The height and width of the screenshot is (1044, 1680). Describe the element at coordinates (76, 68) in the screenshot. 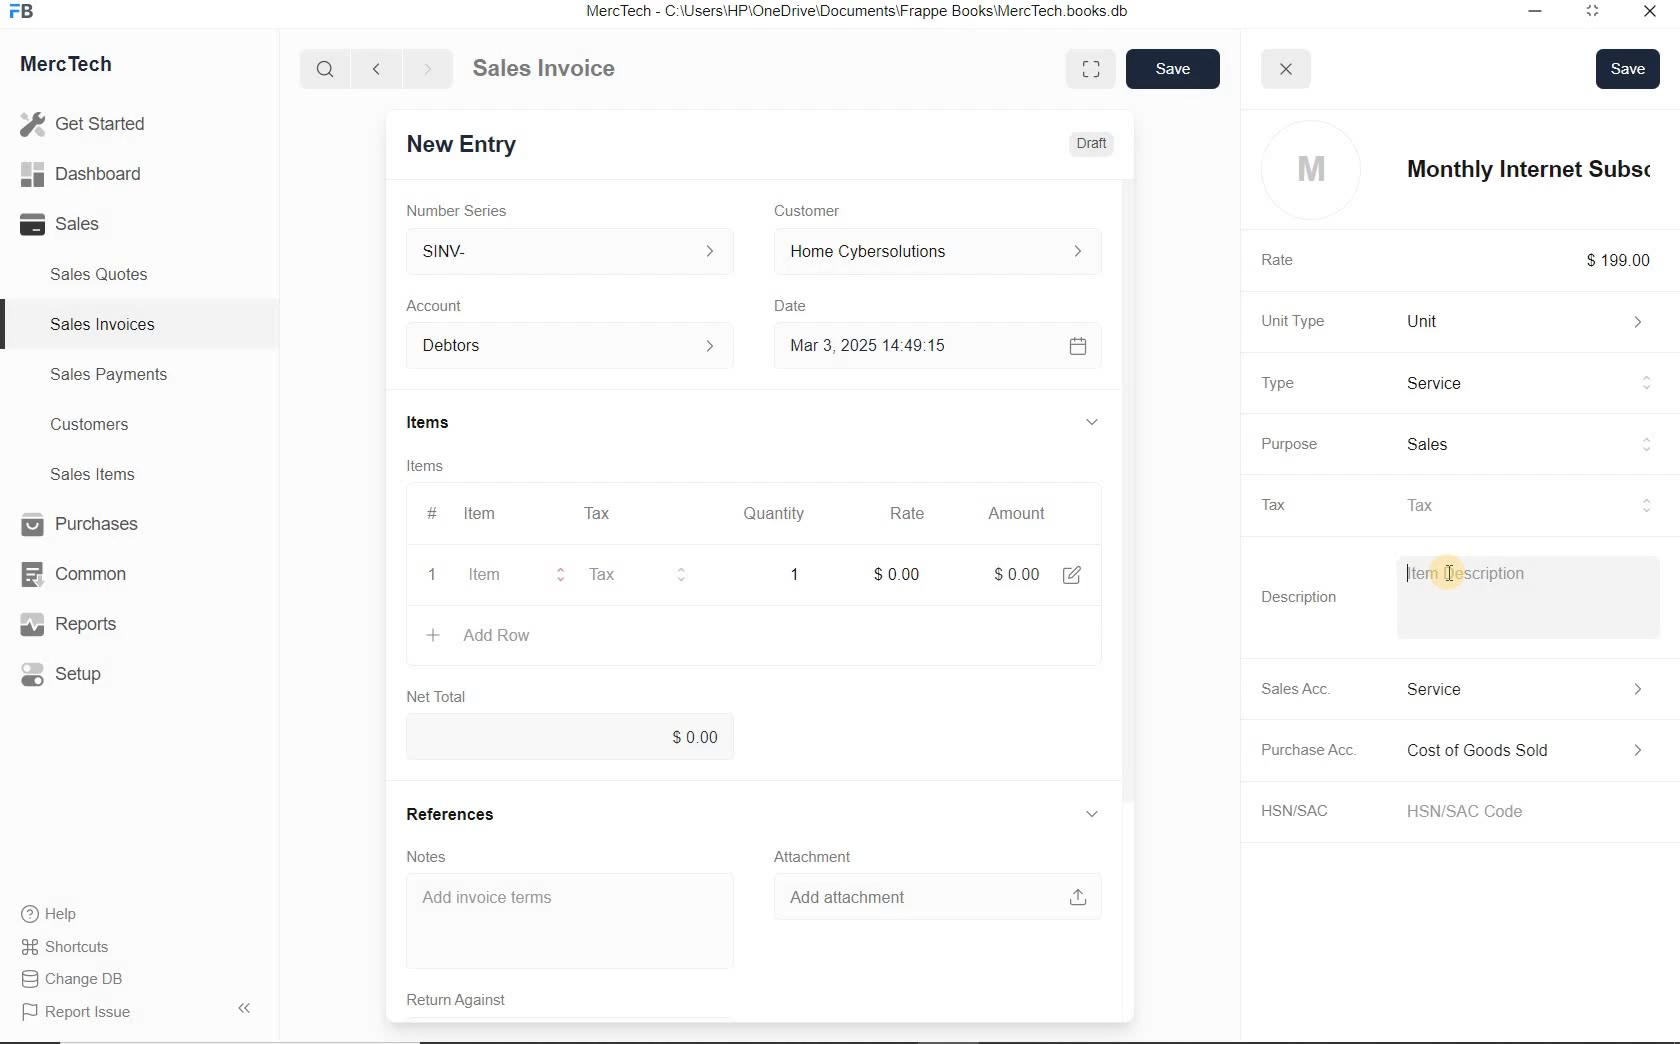

I see `MercTech` at that location.